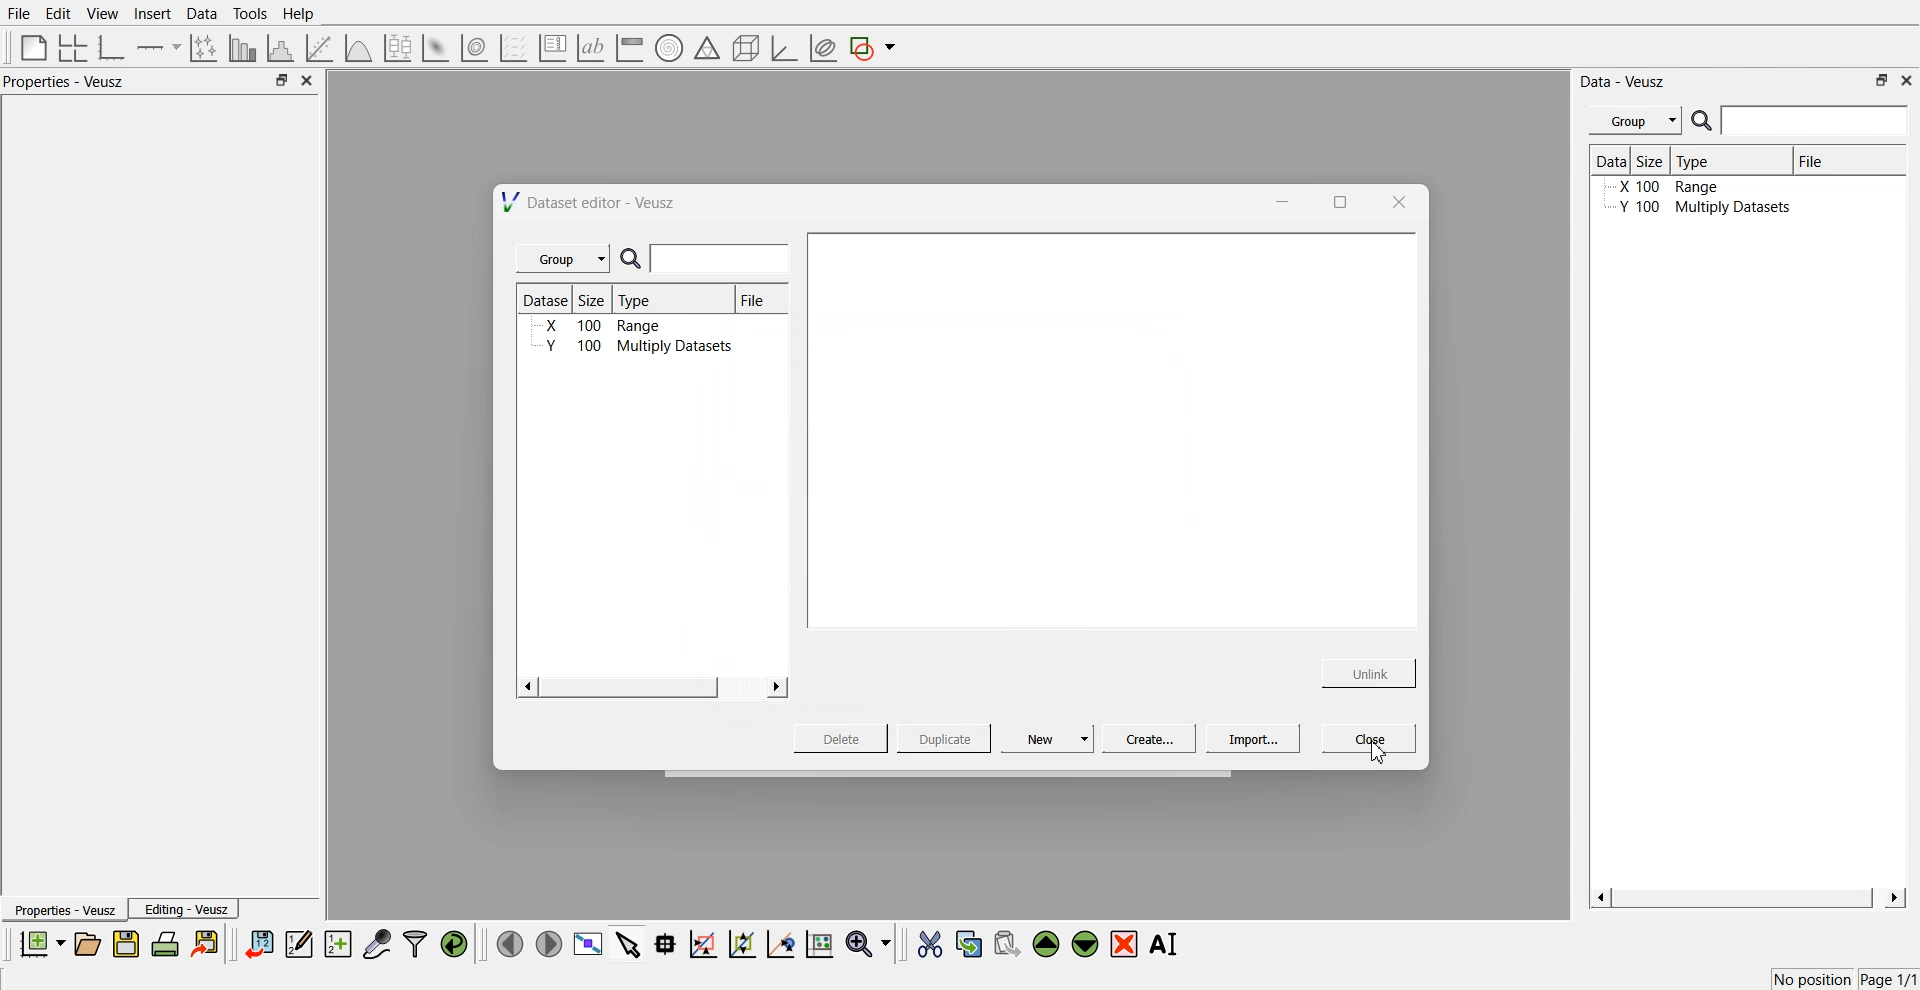 The image size is (1920, 990). Describe the element at coordinates (1635, 121) in the screenshot. I see `` at that location.